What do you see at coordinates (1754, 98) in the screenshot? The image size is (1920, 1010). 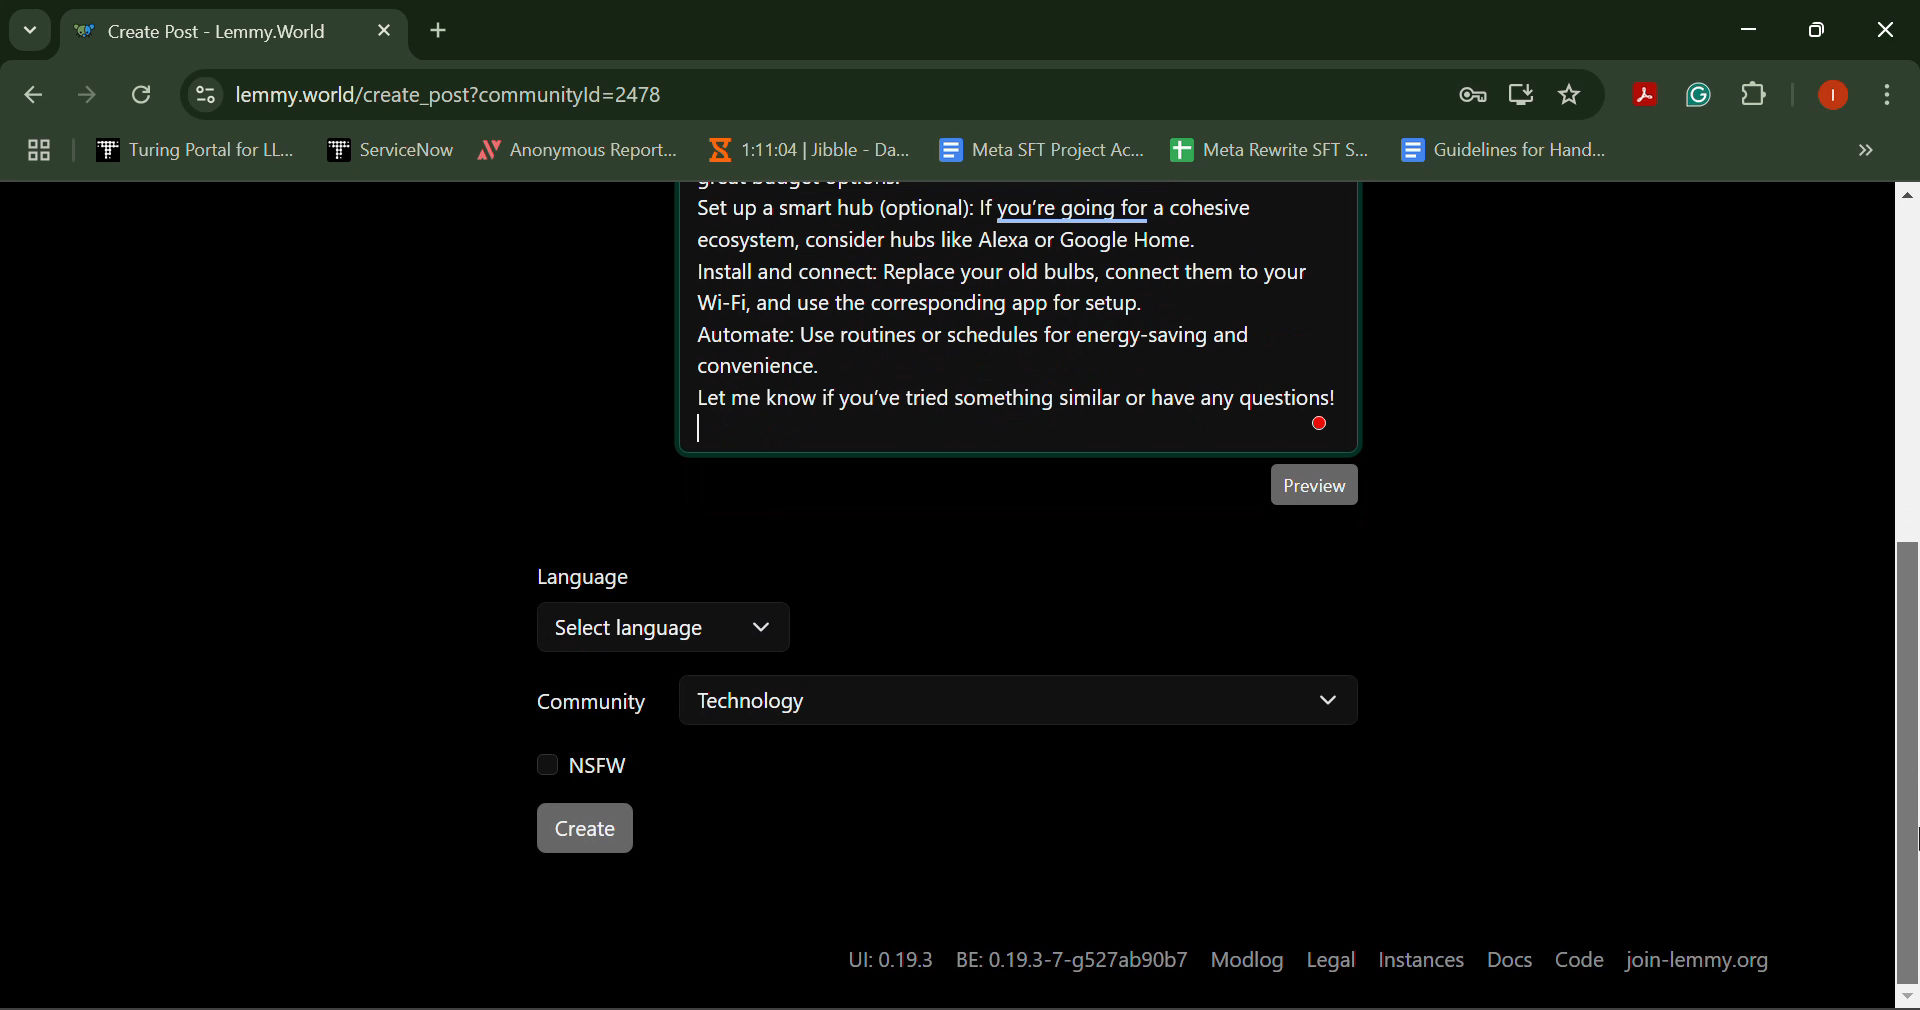 I see `Plugins` at bounding box center [1754, 98].